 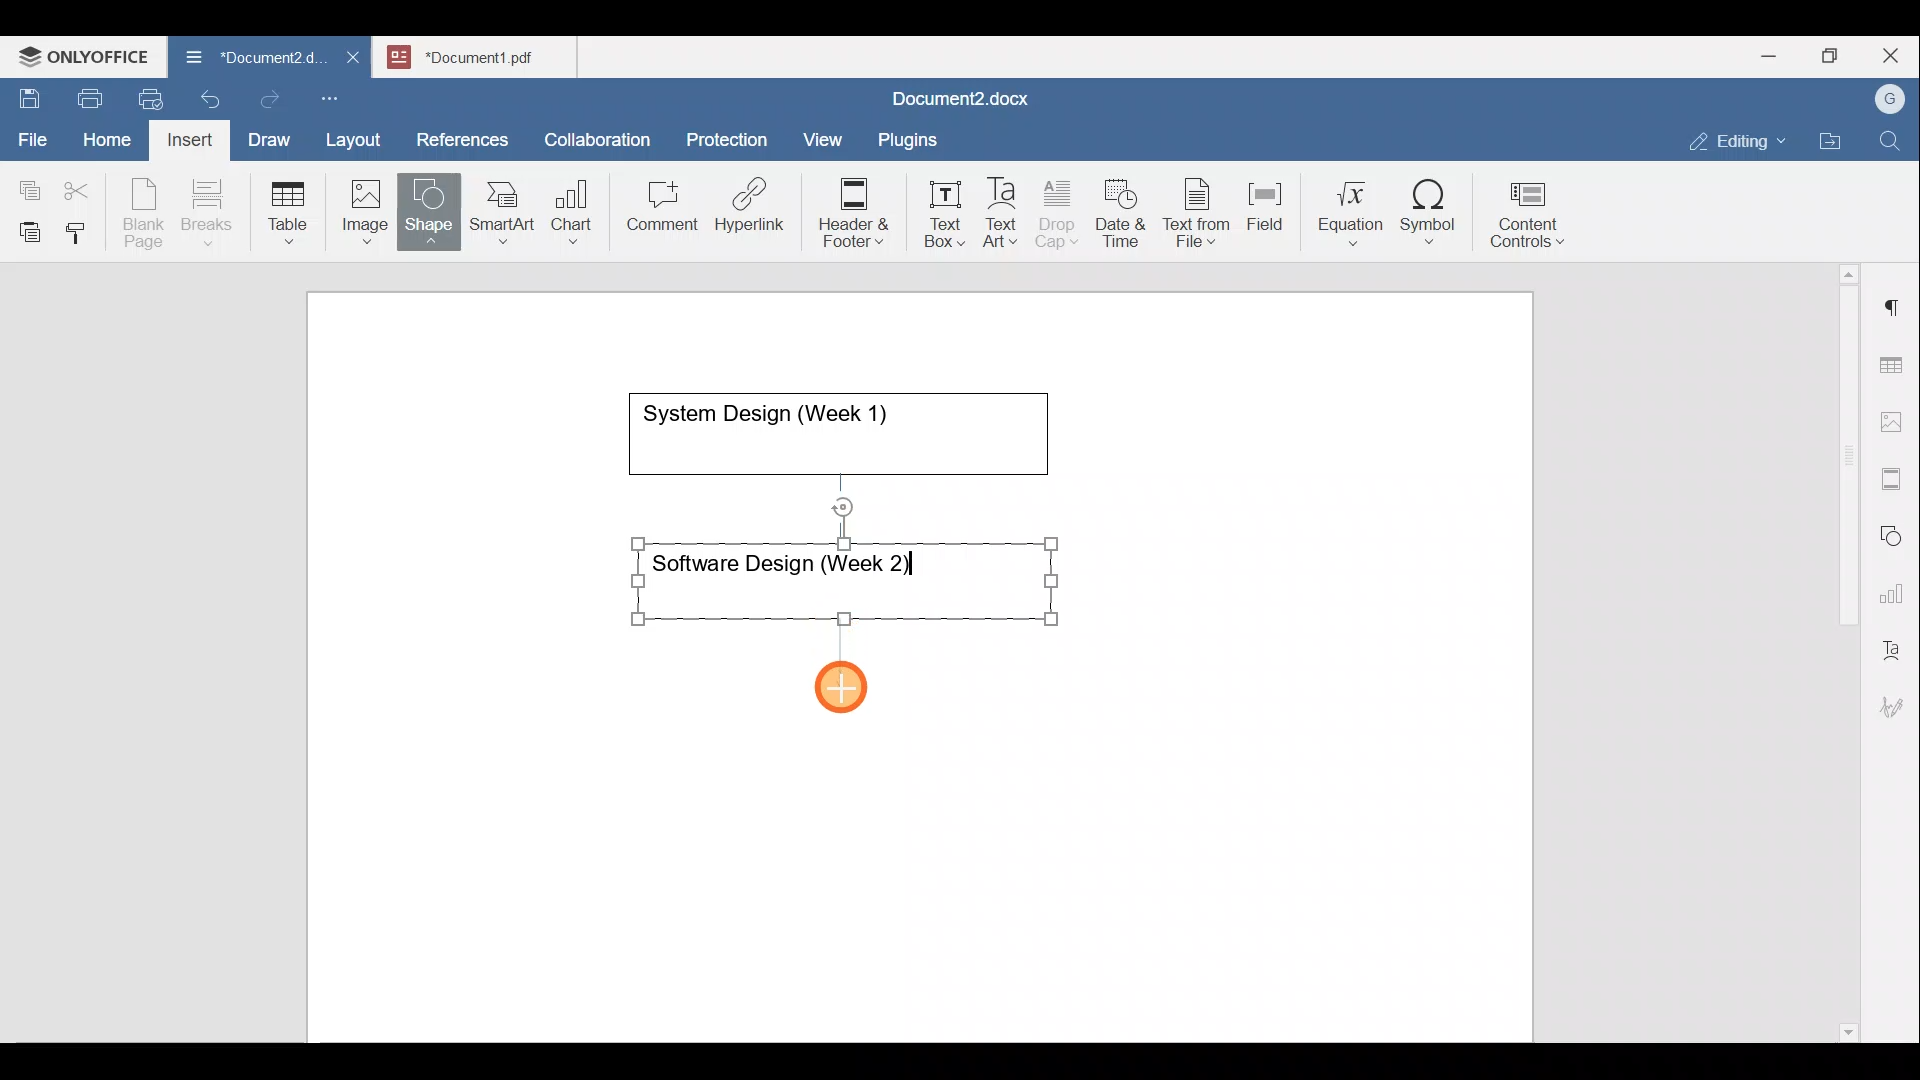 What do you see at coordinates (1885, 100) in the screenshot?
I see `Account name` at bounding box center [1885, 100].